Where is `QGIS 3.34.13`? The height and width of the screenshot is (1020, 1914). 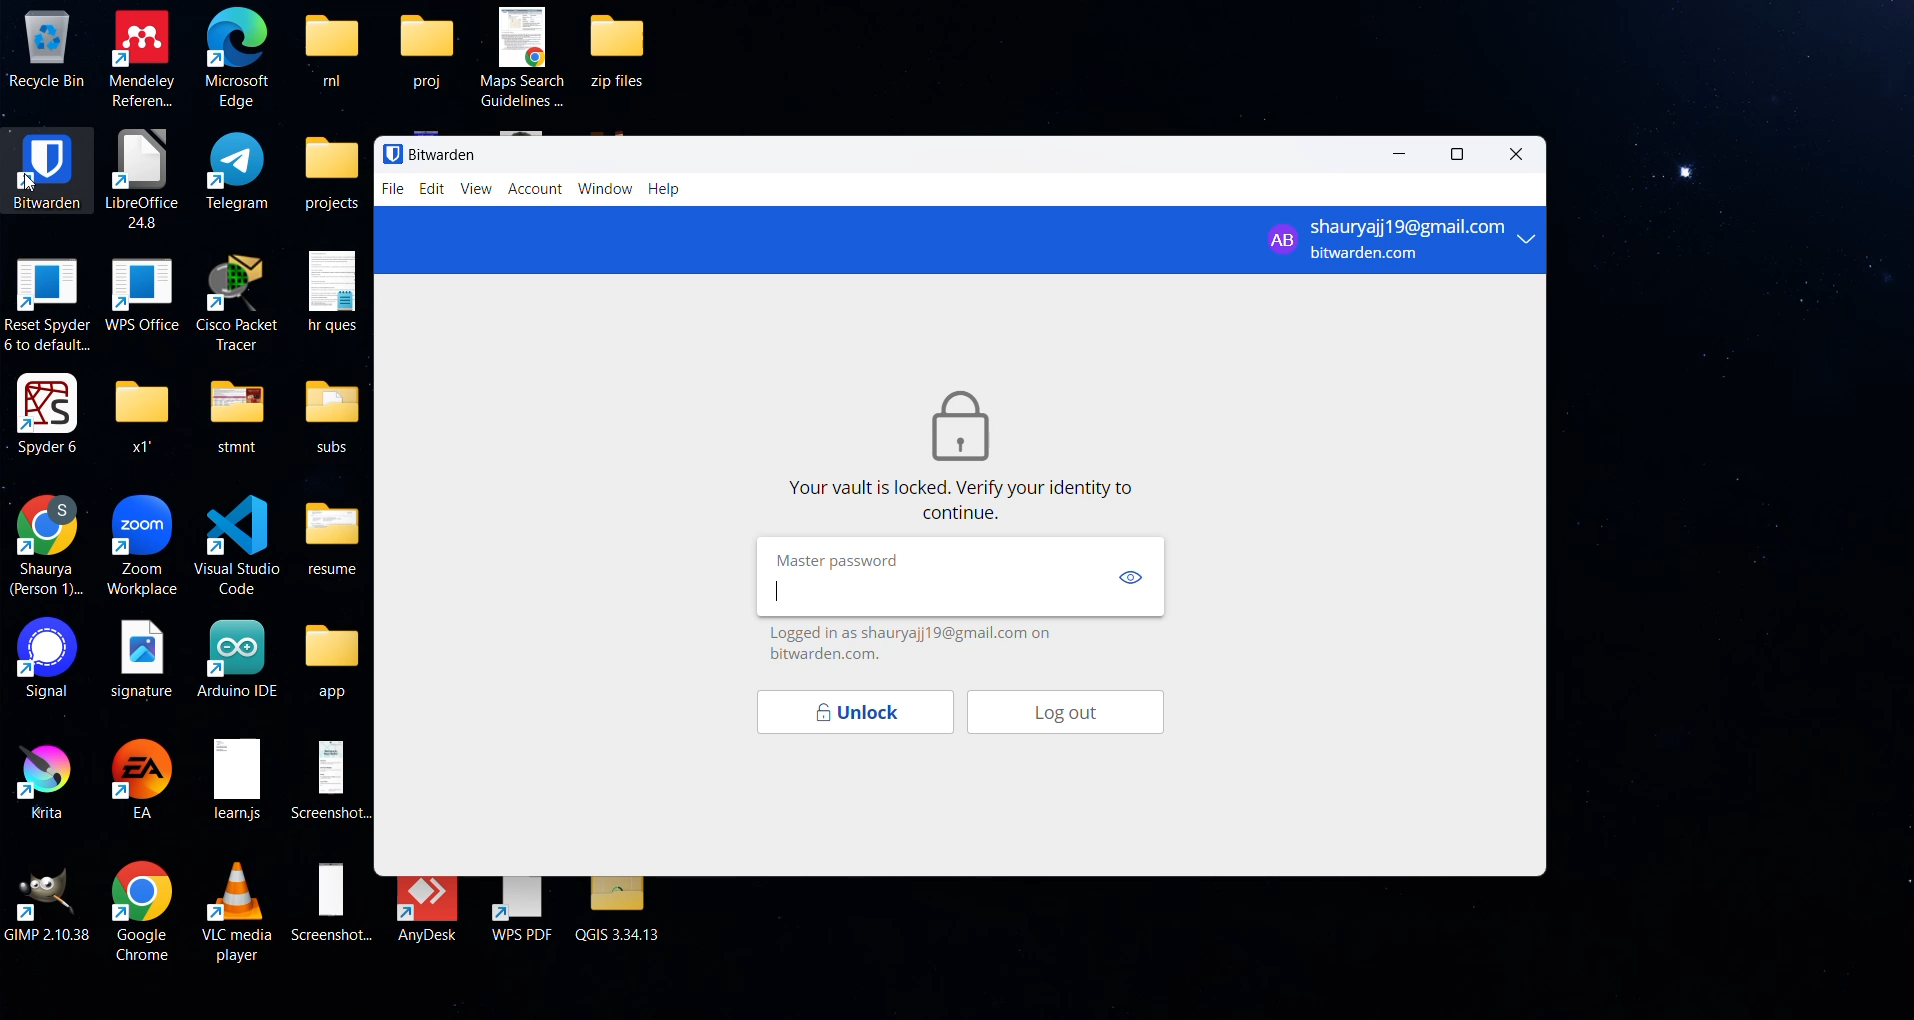 QGIS 3.34.13 is located at coordinates (621, 911).